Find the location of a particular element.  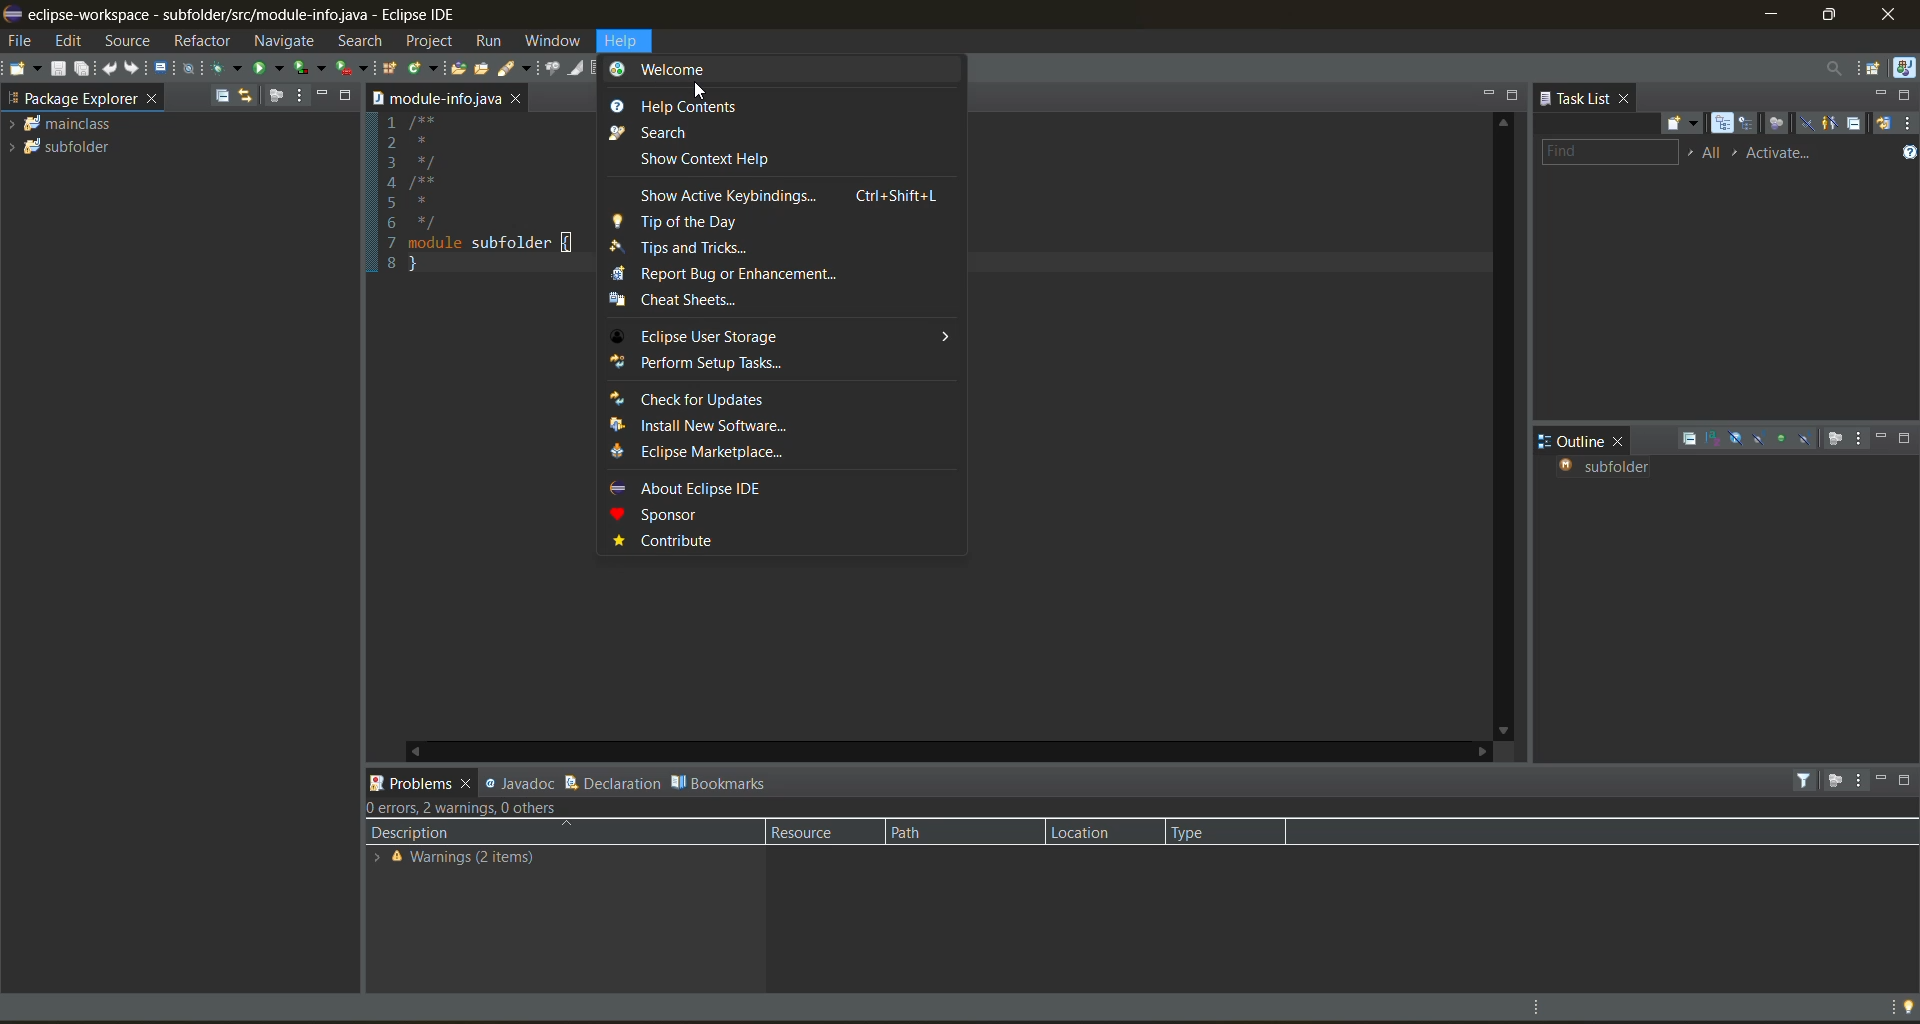

description is located at coordinates (422, 835).